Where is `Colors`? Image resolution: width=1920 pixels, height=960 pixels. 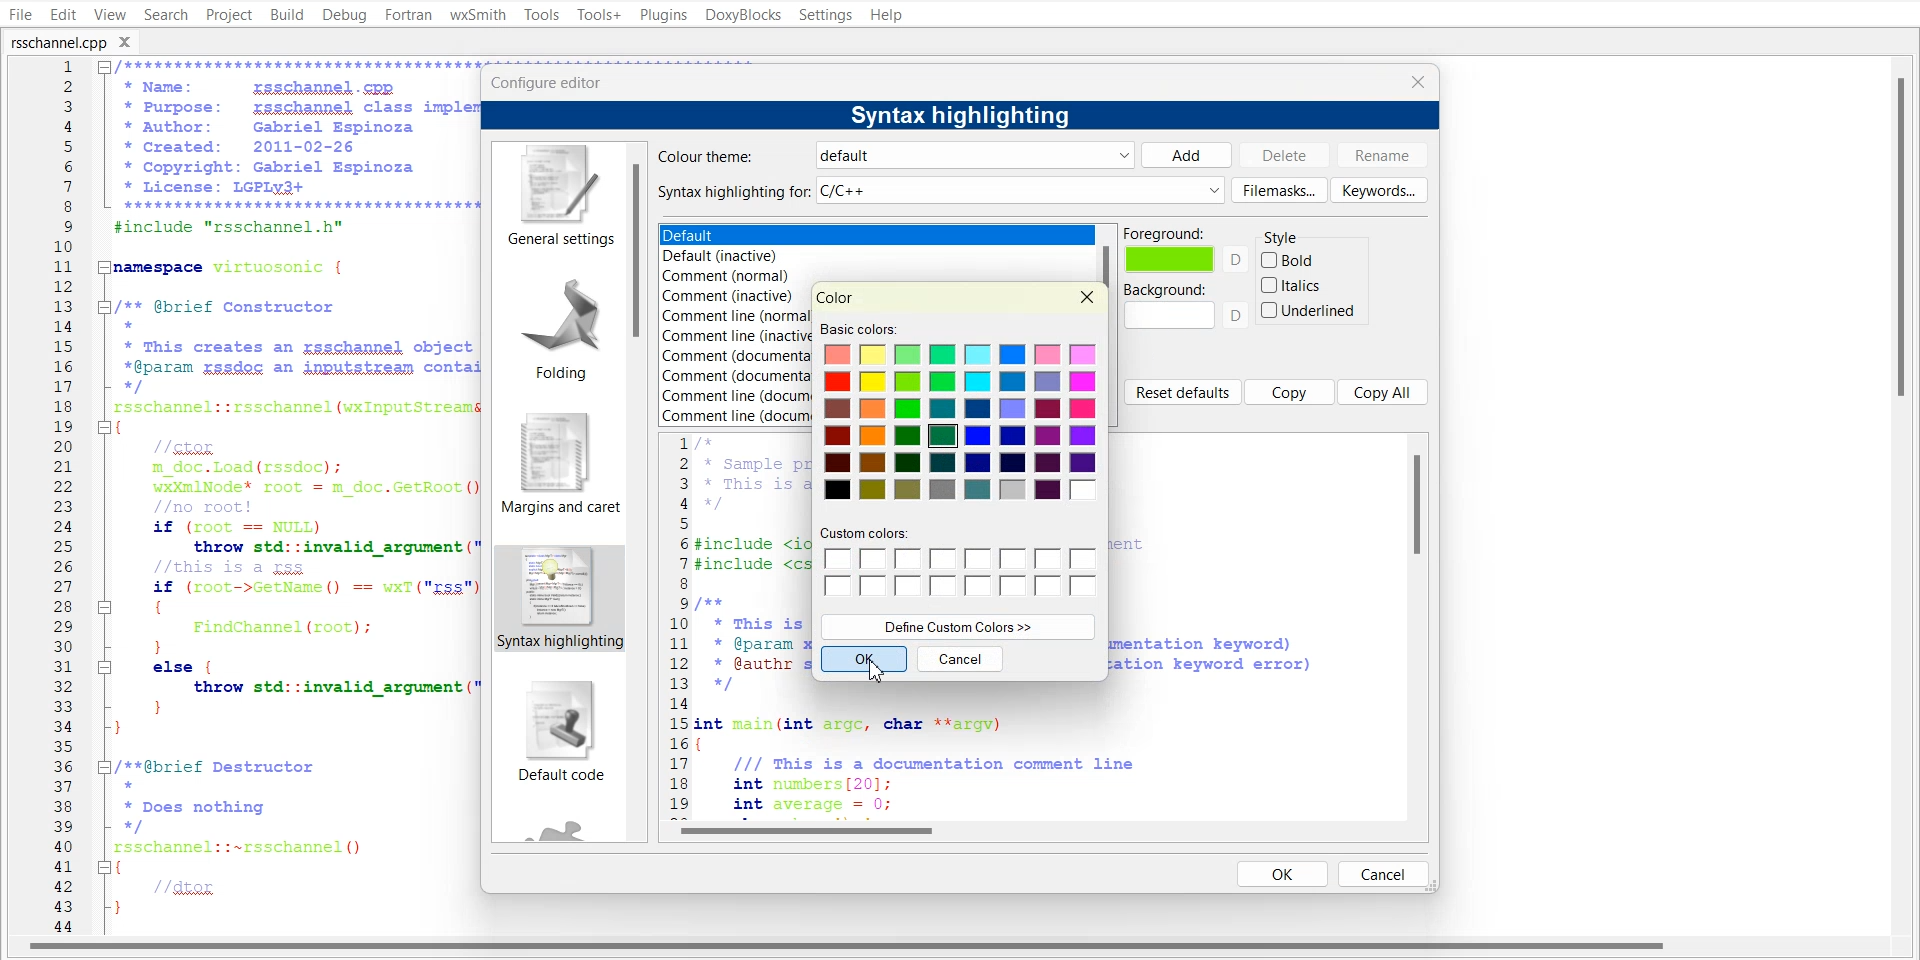
Colors is located at coordinates (964, 423).